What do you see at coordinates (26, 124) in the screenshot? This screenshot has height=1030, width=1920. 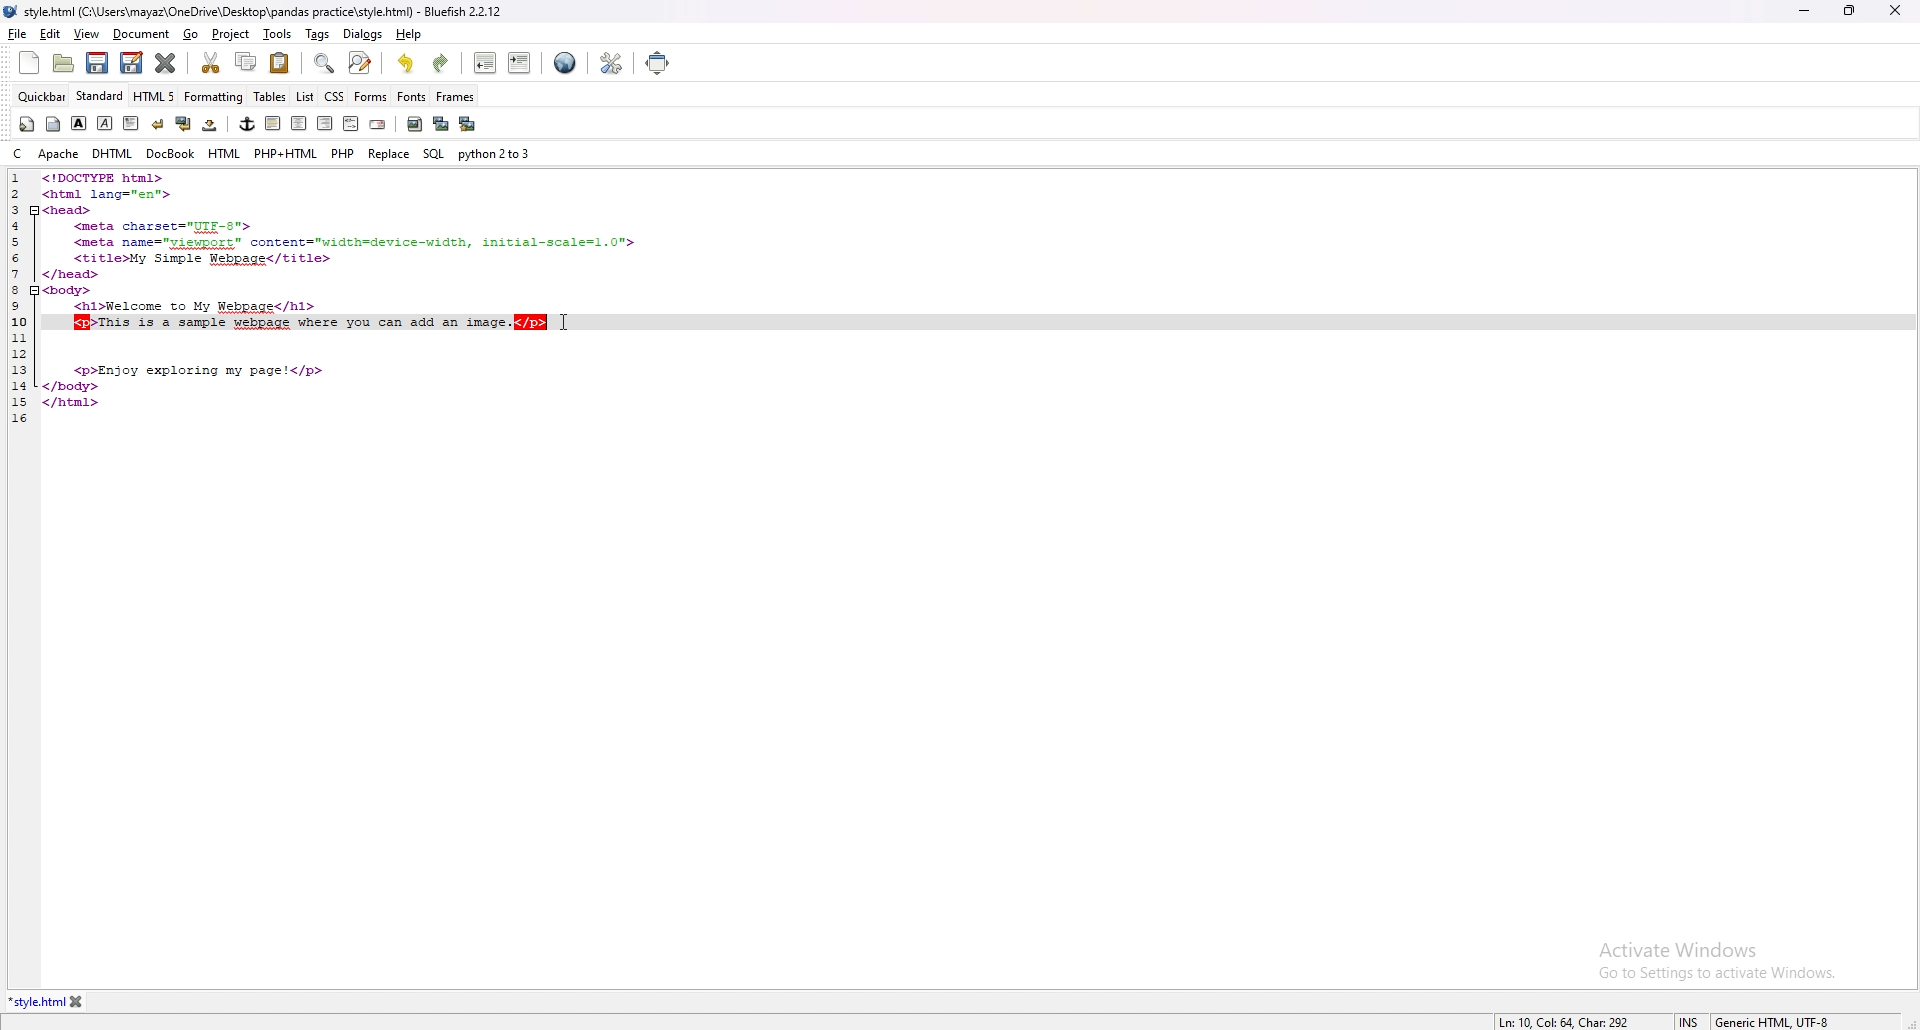 I see `quickstart` at bounding box center [26, 124].